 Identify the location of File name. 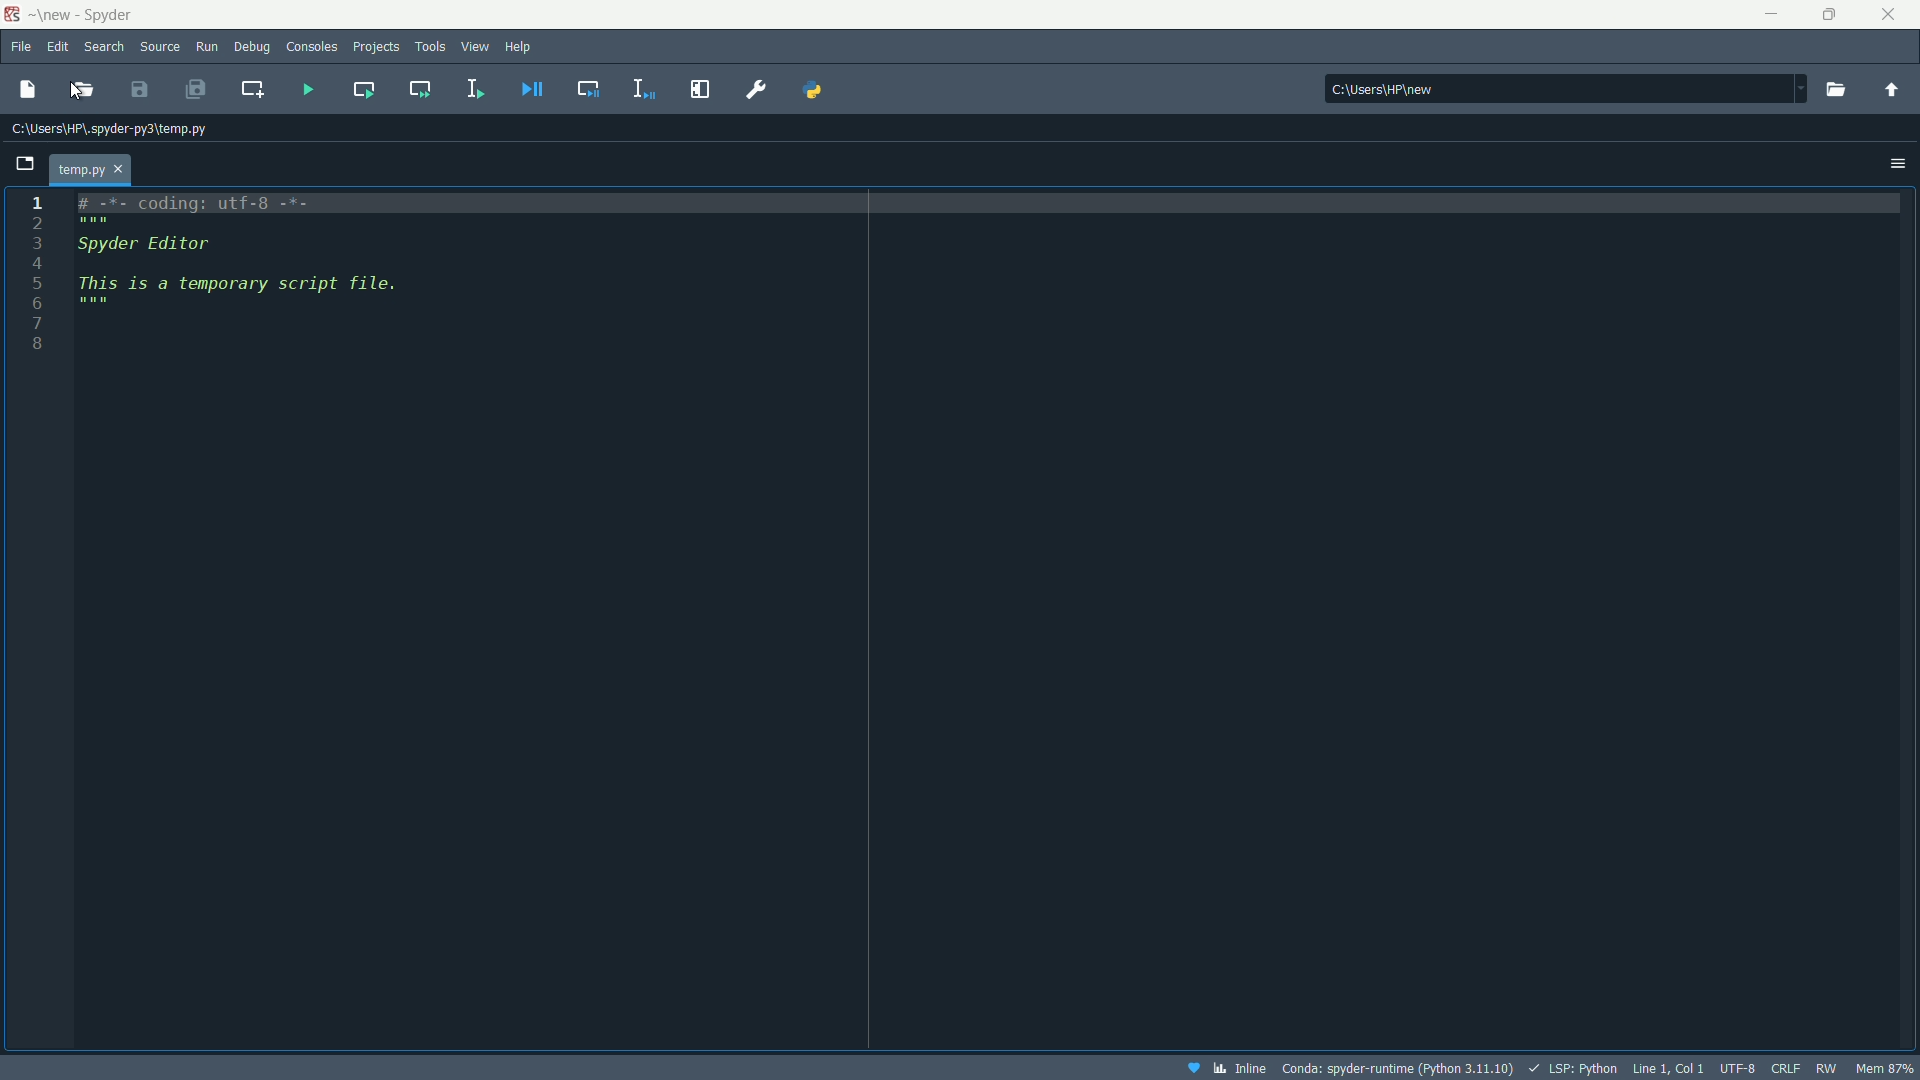
(93, 171).